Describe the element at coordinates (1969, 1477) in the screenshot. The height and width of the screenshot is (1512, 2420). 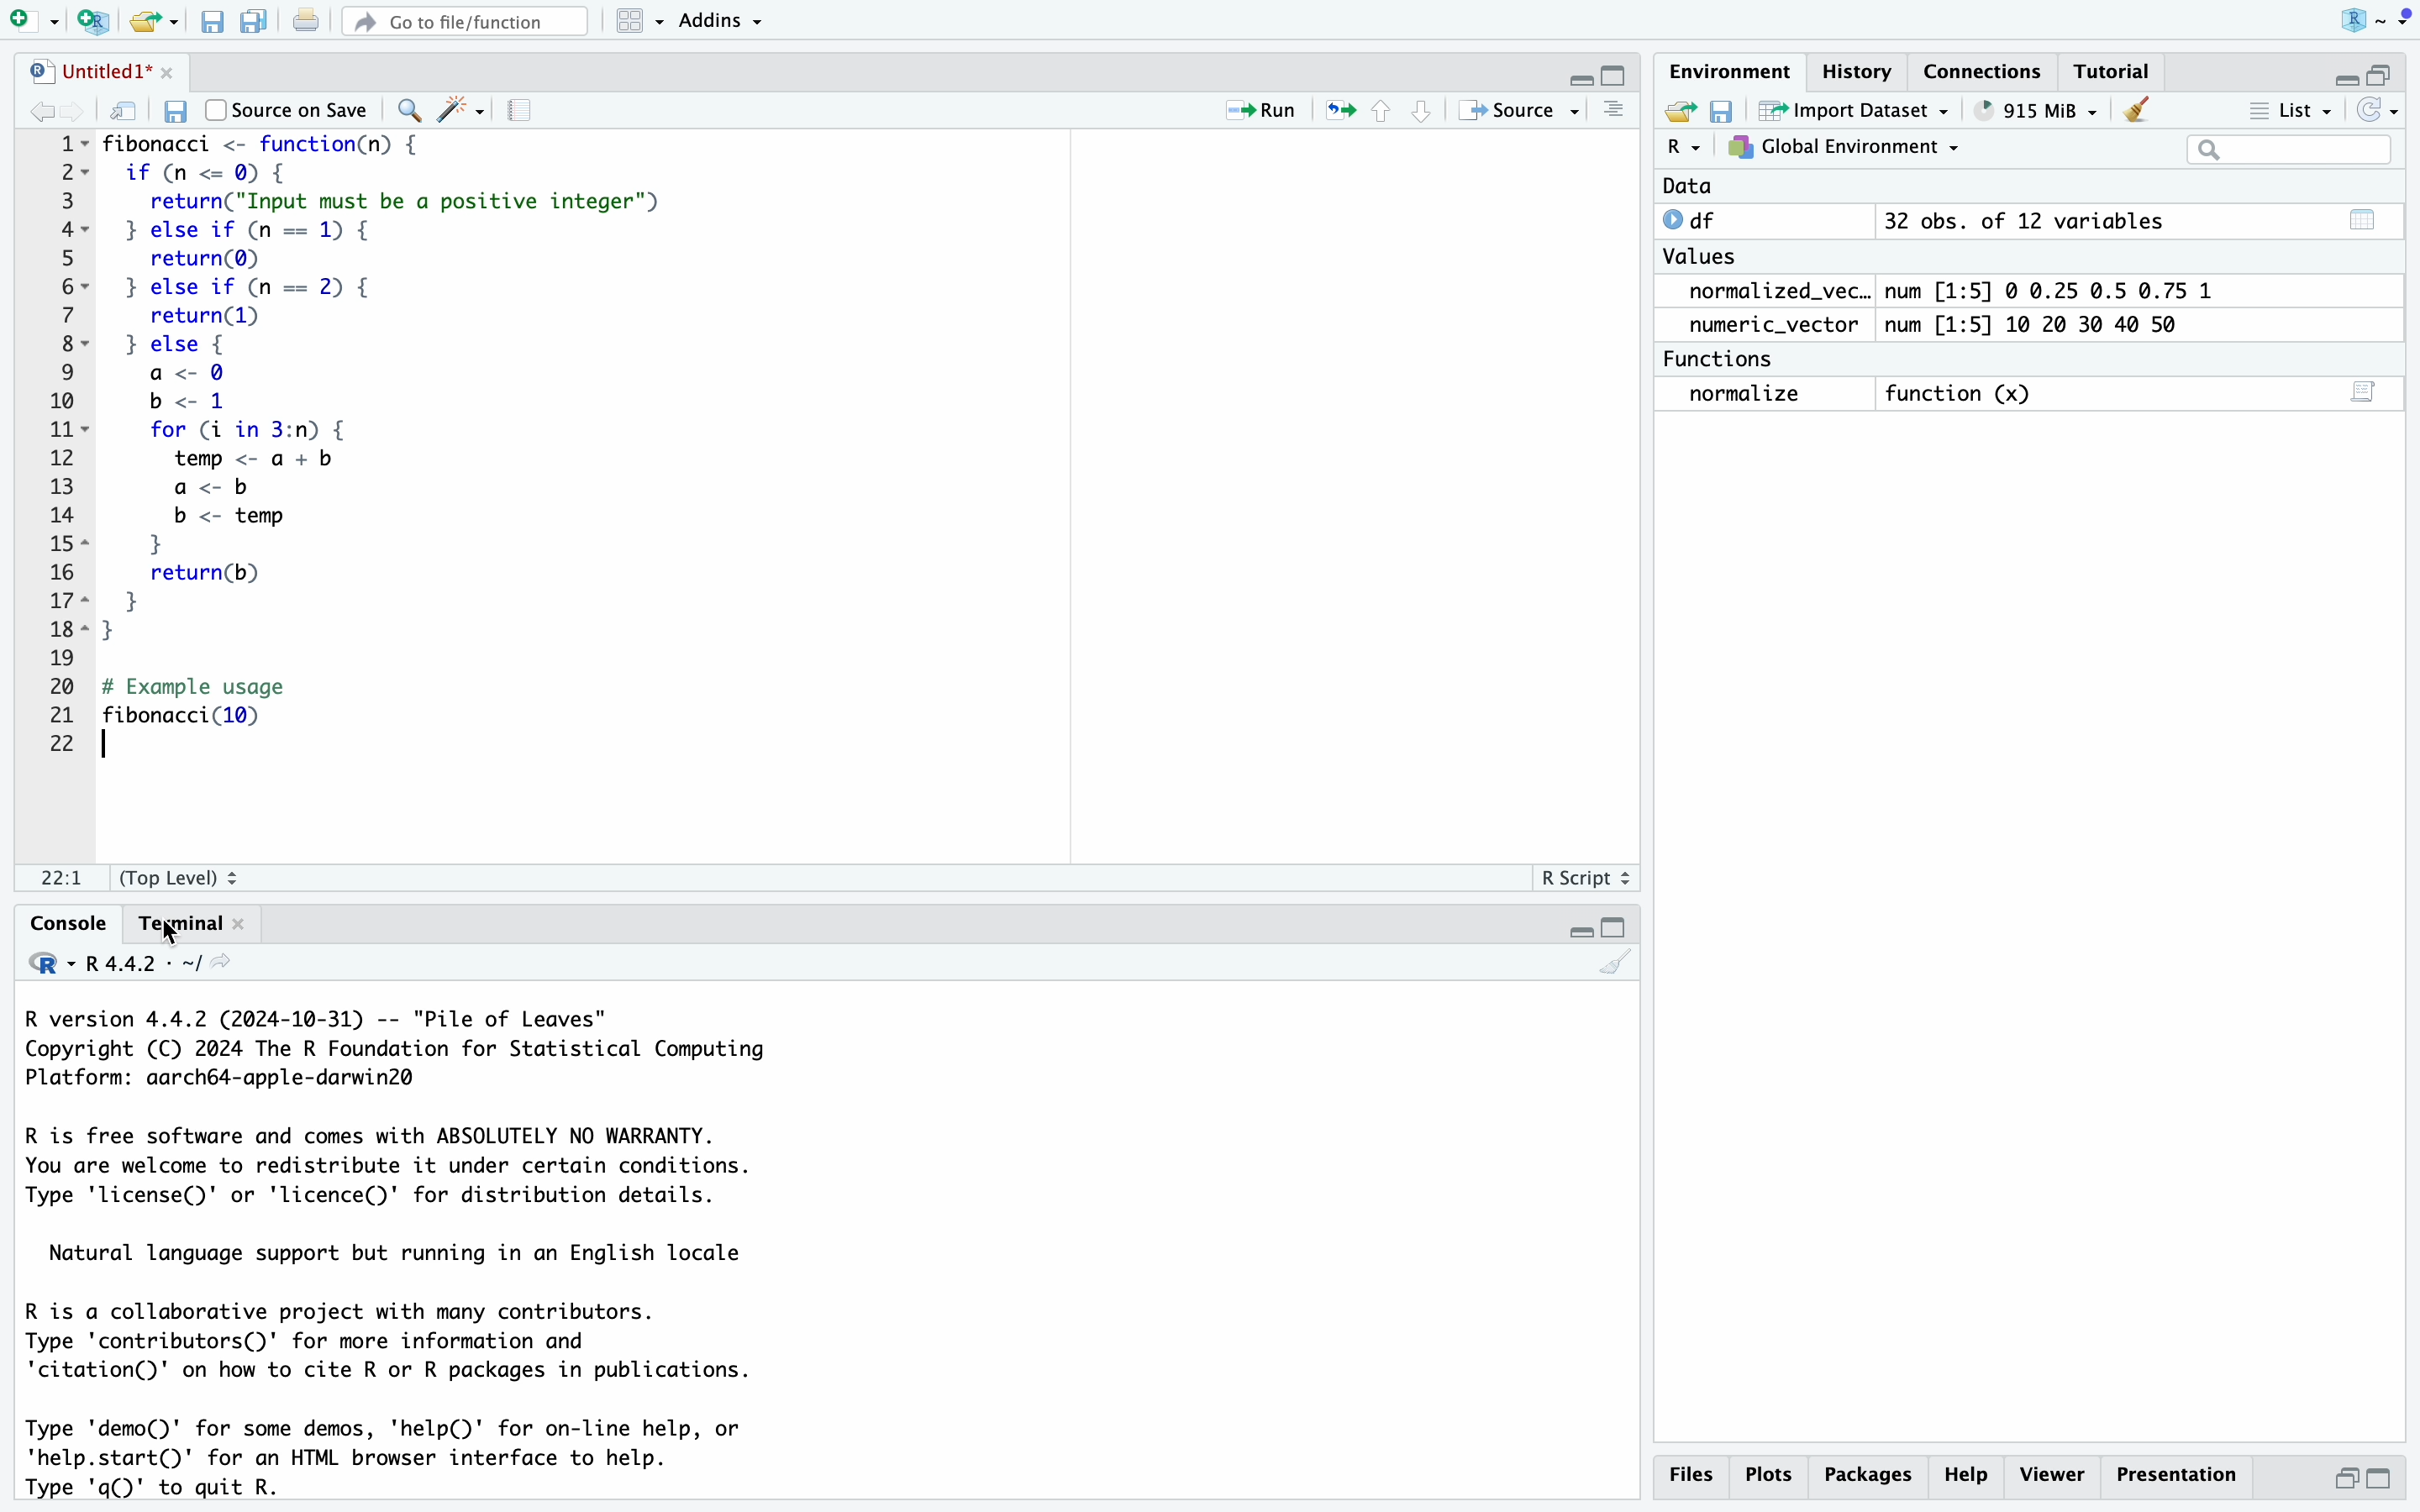
I see `help` at that location.